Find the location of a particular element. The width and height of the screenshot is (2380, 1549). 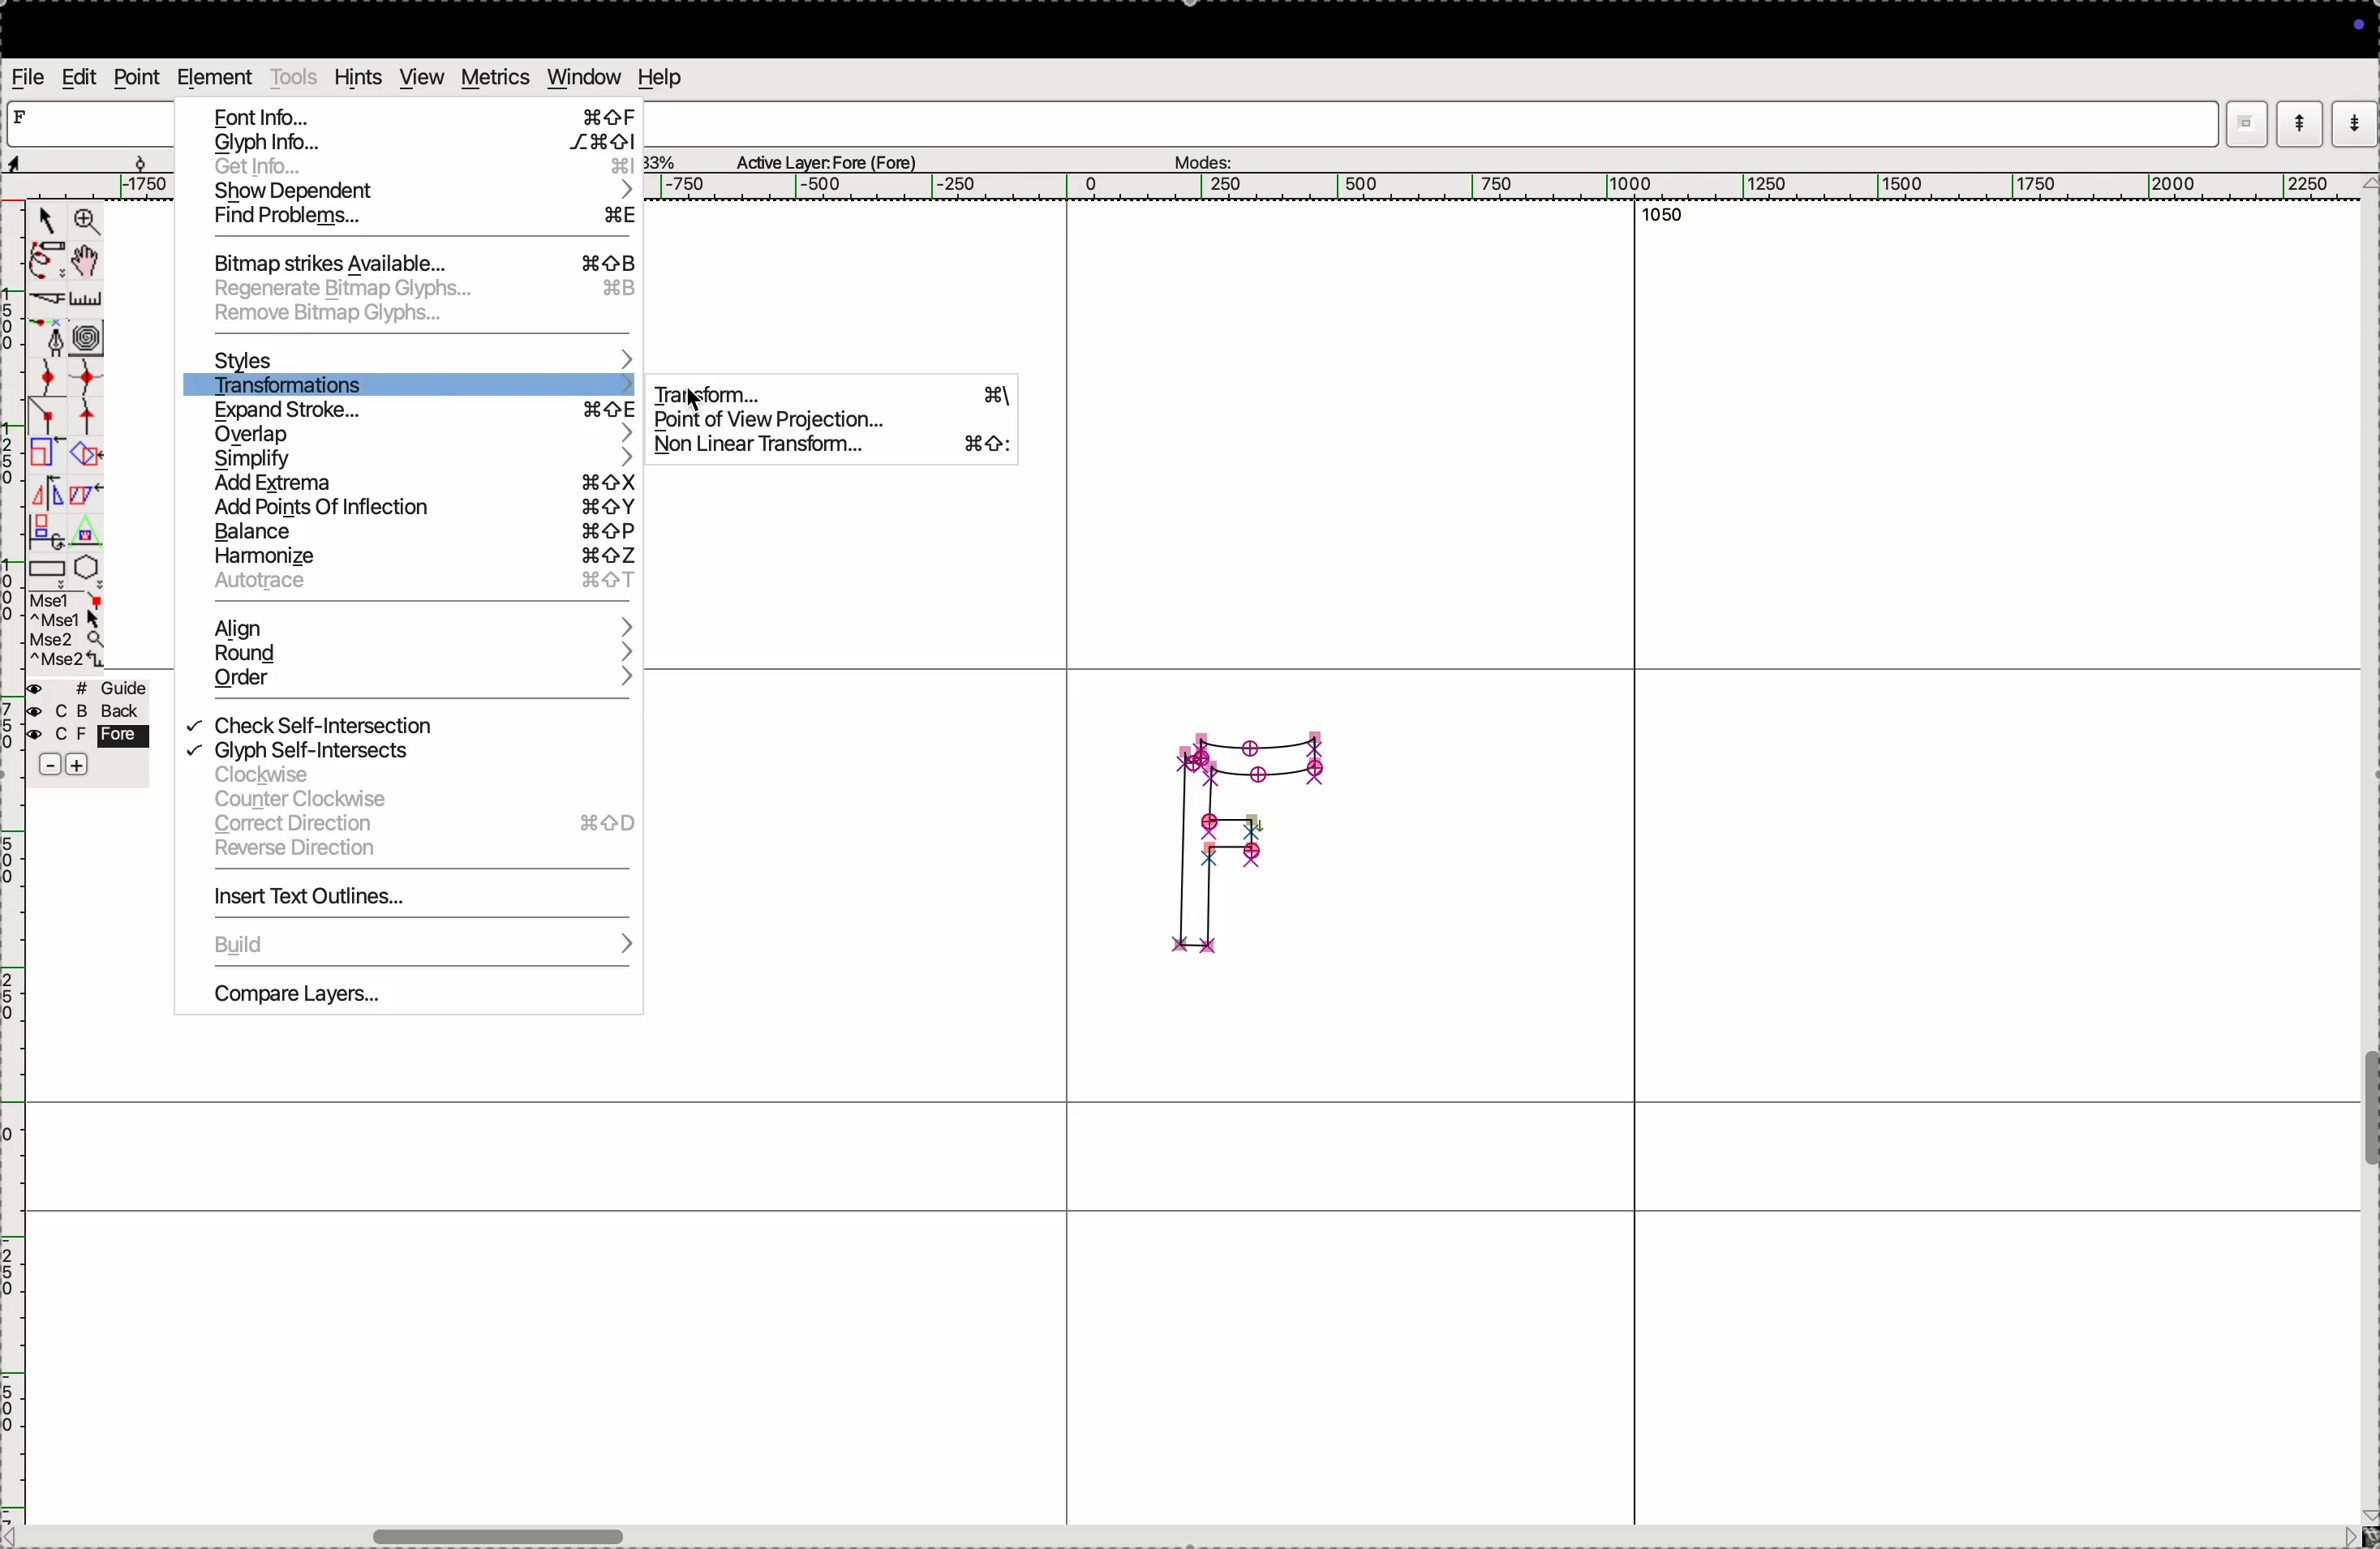

window is located at coordinates (585, 77).